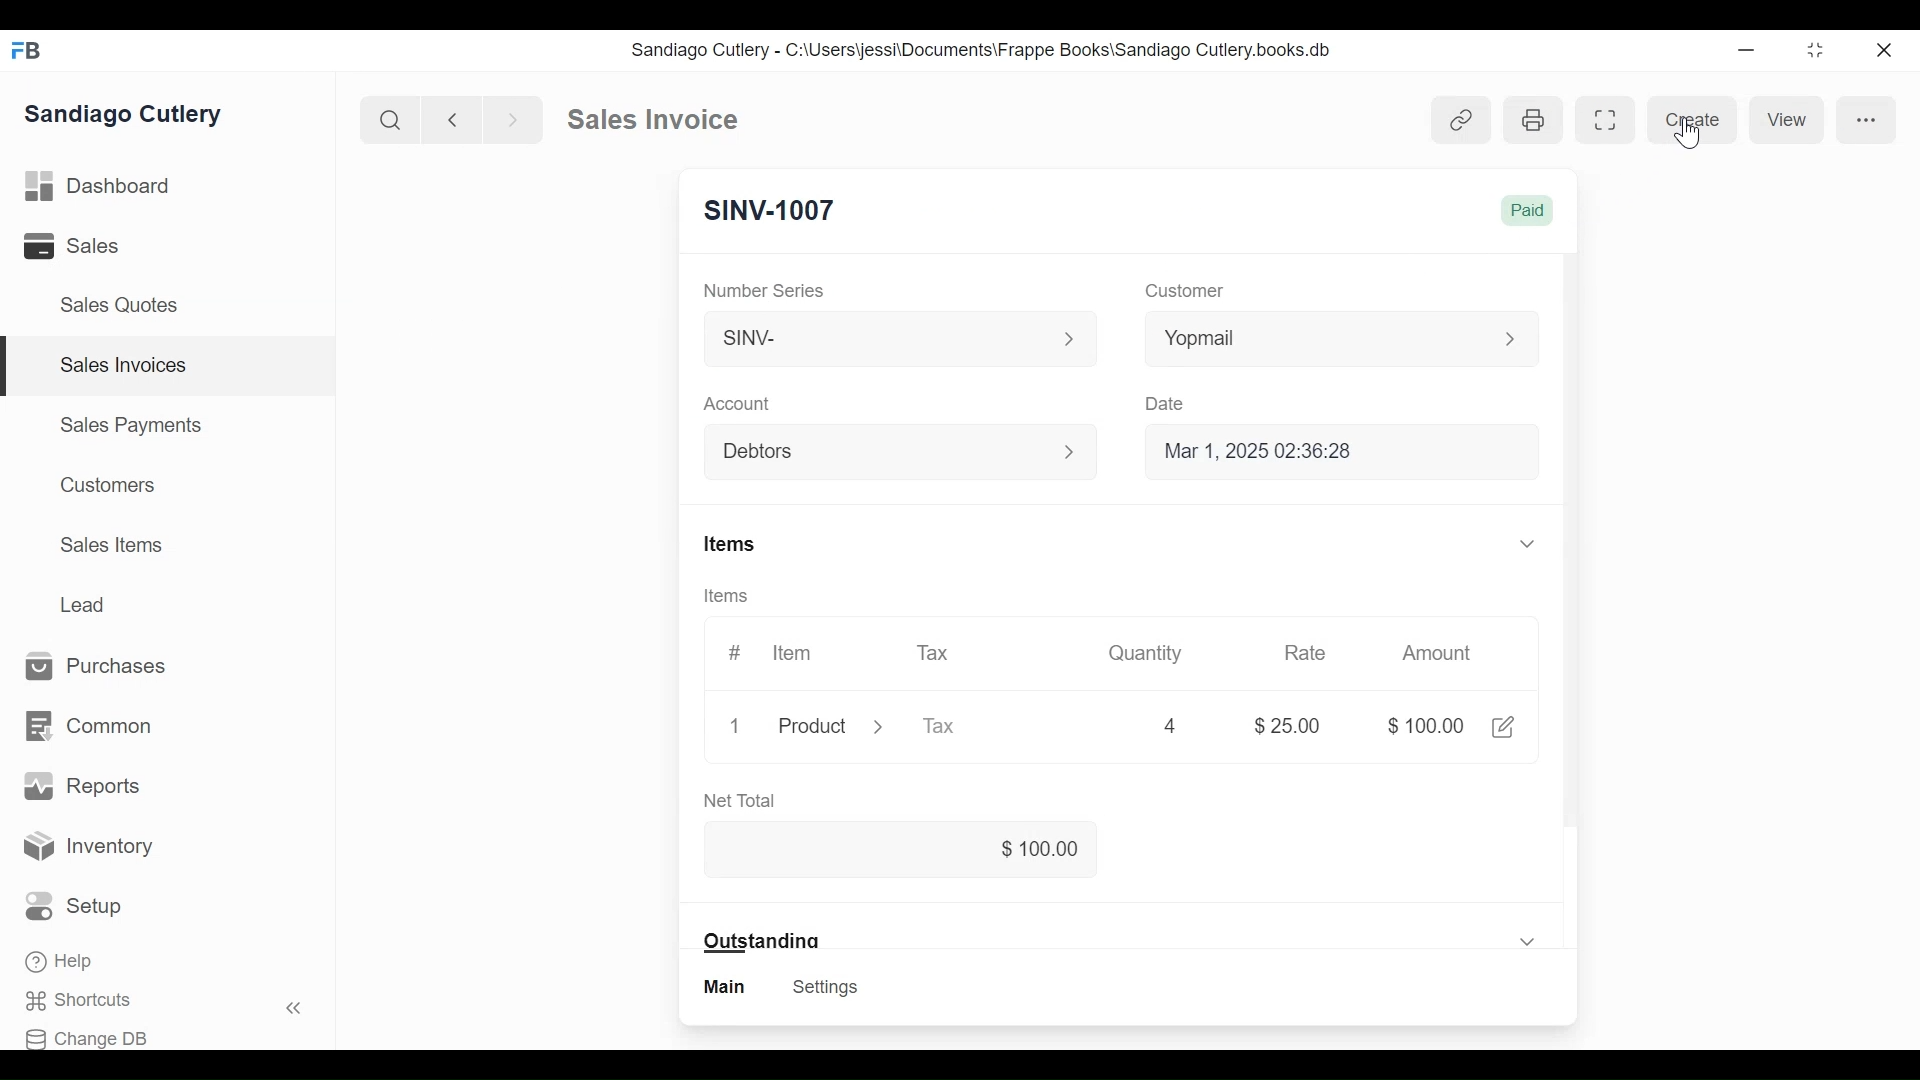 The image size is (1920, 1080). Describe the element at coordinates (727, 595) in the screenshot. I see `Items` at that location.